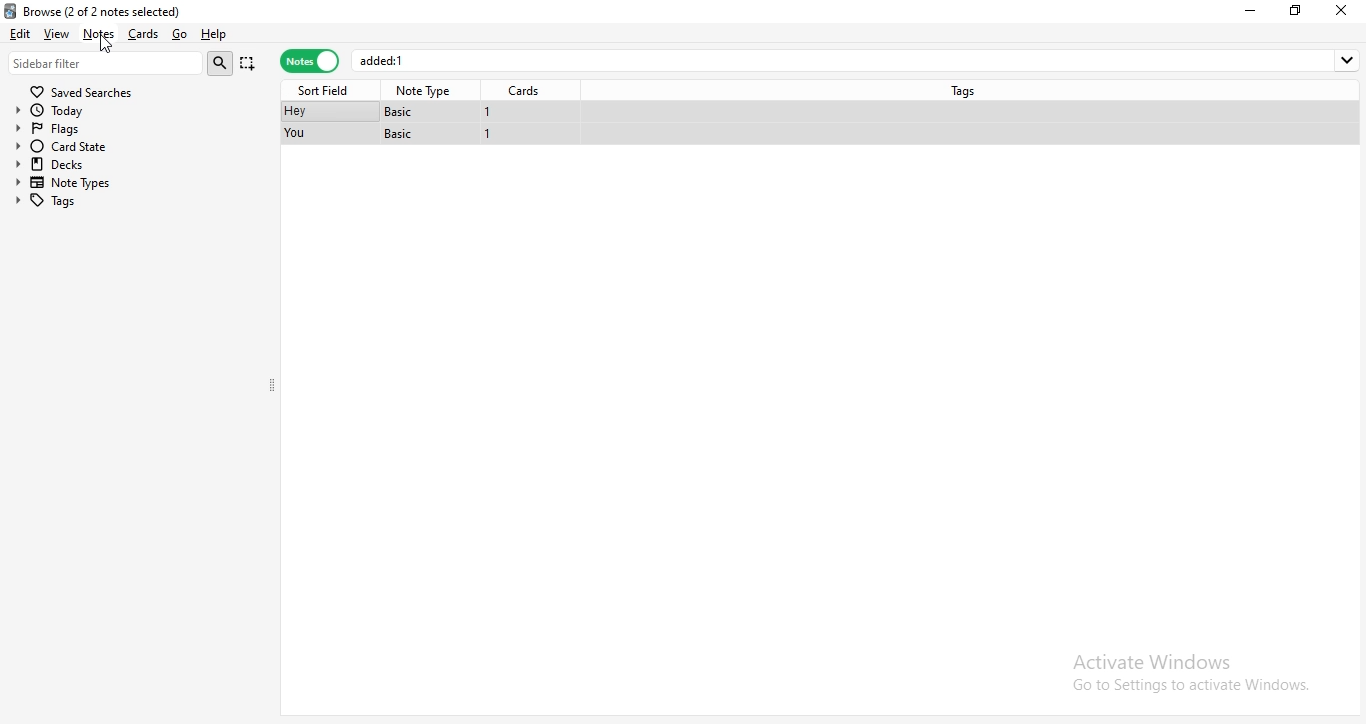 The height and width of the screenshot is (724, 1366). I want to click on notes, so click(309, 62).